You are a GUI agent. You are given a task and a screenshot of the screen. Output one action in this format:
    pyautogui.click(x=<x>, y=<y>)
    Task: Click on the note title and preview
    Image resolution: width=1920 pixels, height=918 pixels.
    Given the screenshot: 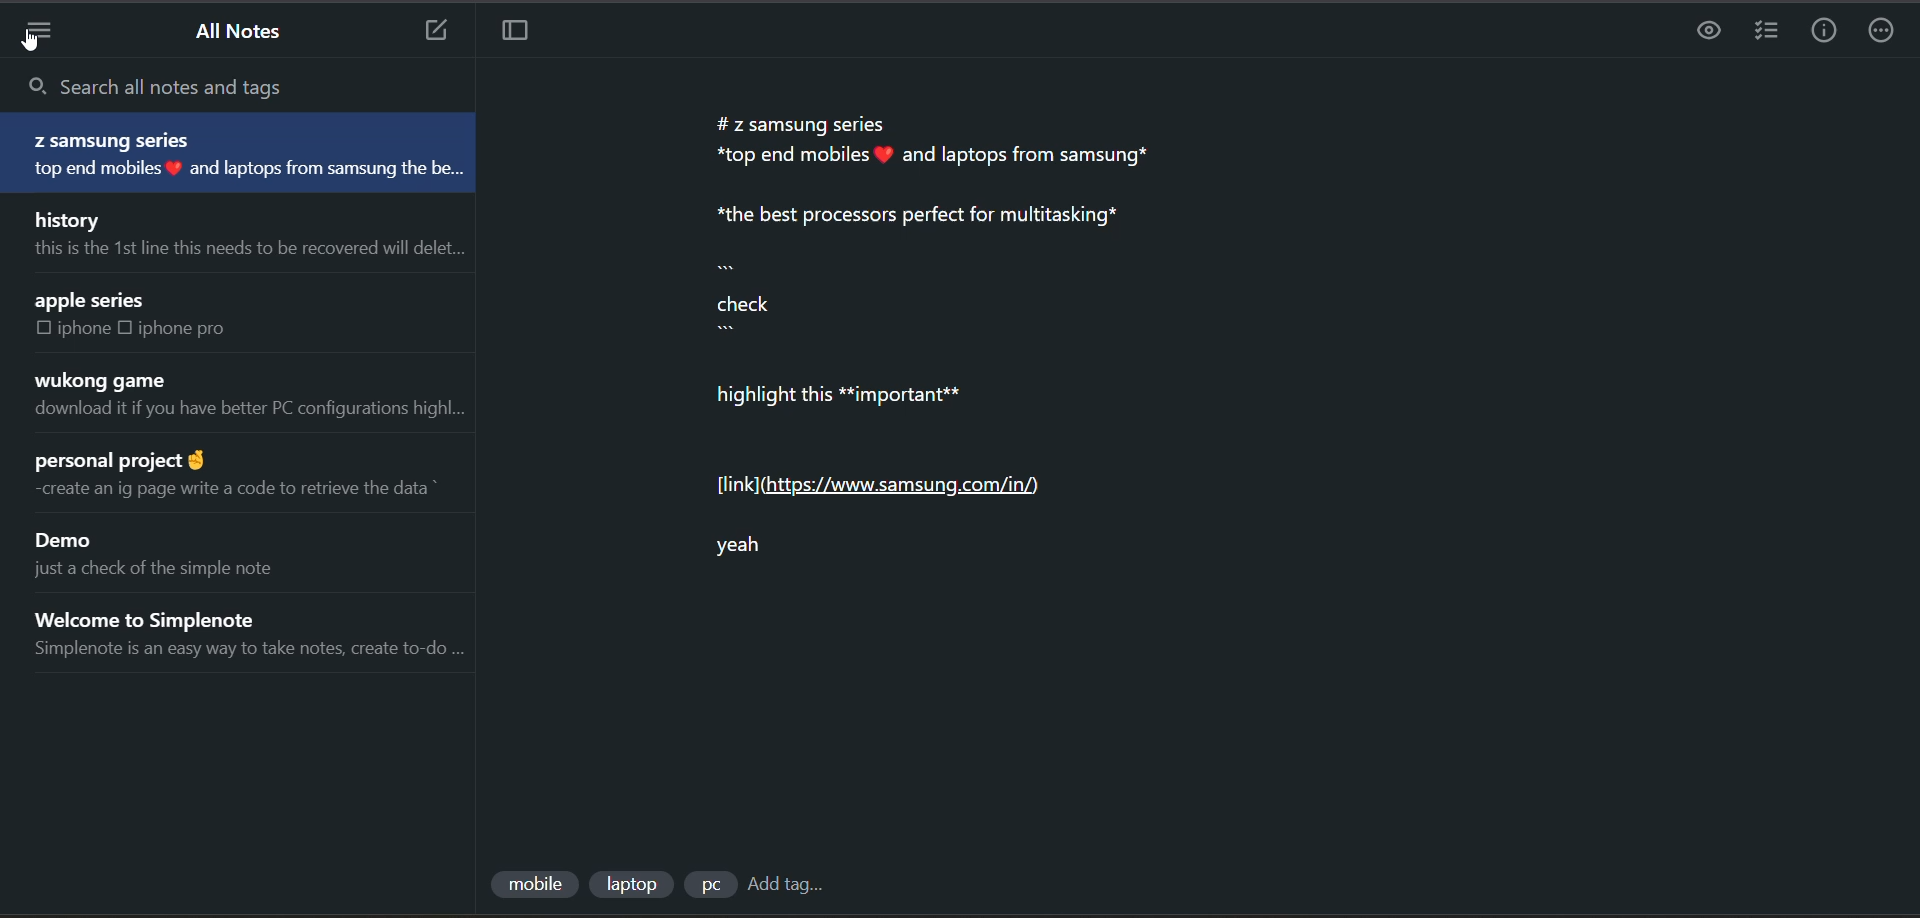 What is the action you would take?
    pyautogui.click(x=264, y=398)
    